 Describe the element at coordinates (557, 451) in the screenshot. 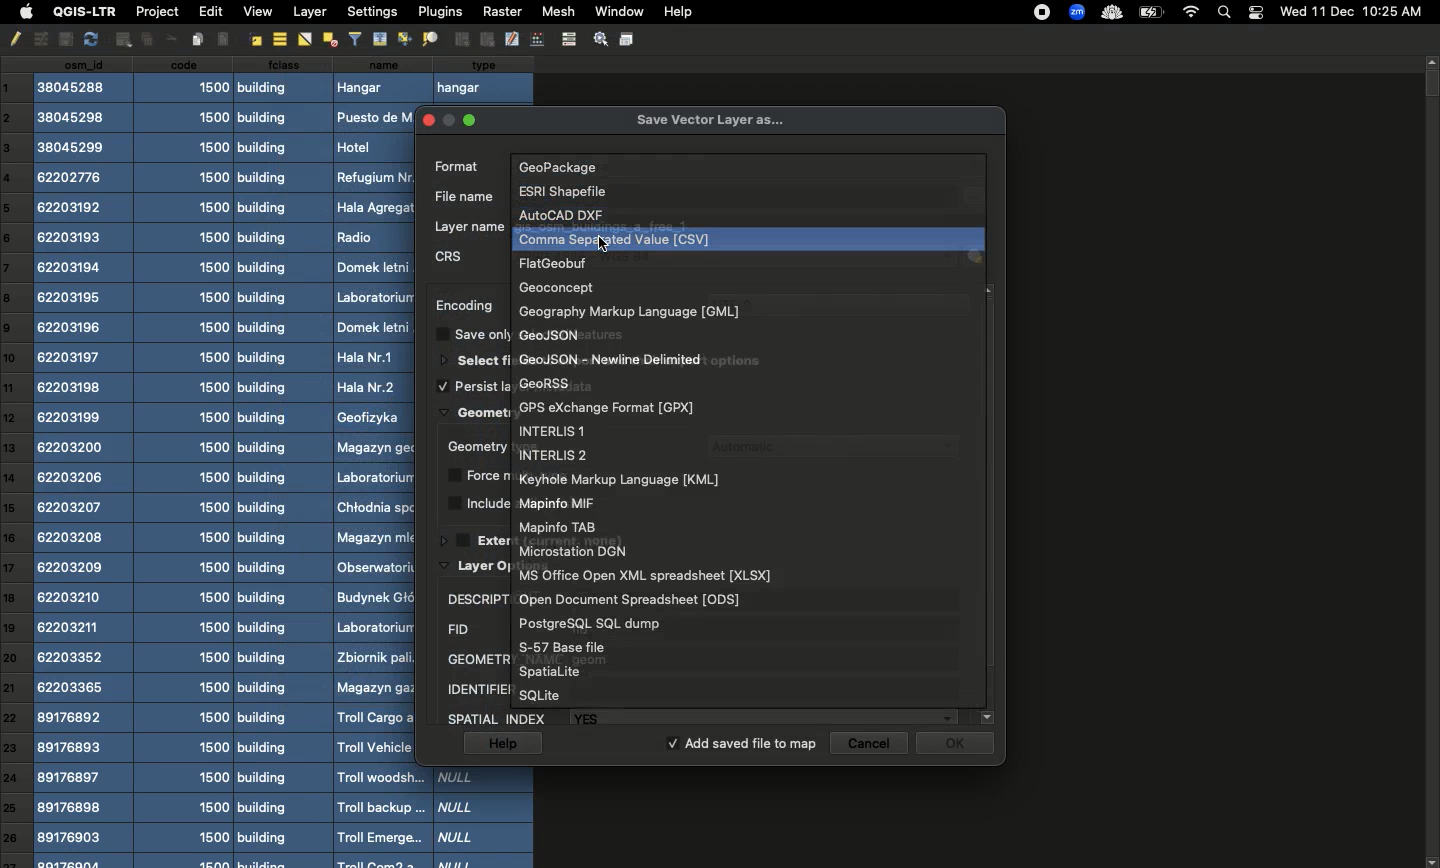

I see `Format` at that location.